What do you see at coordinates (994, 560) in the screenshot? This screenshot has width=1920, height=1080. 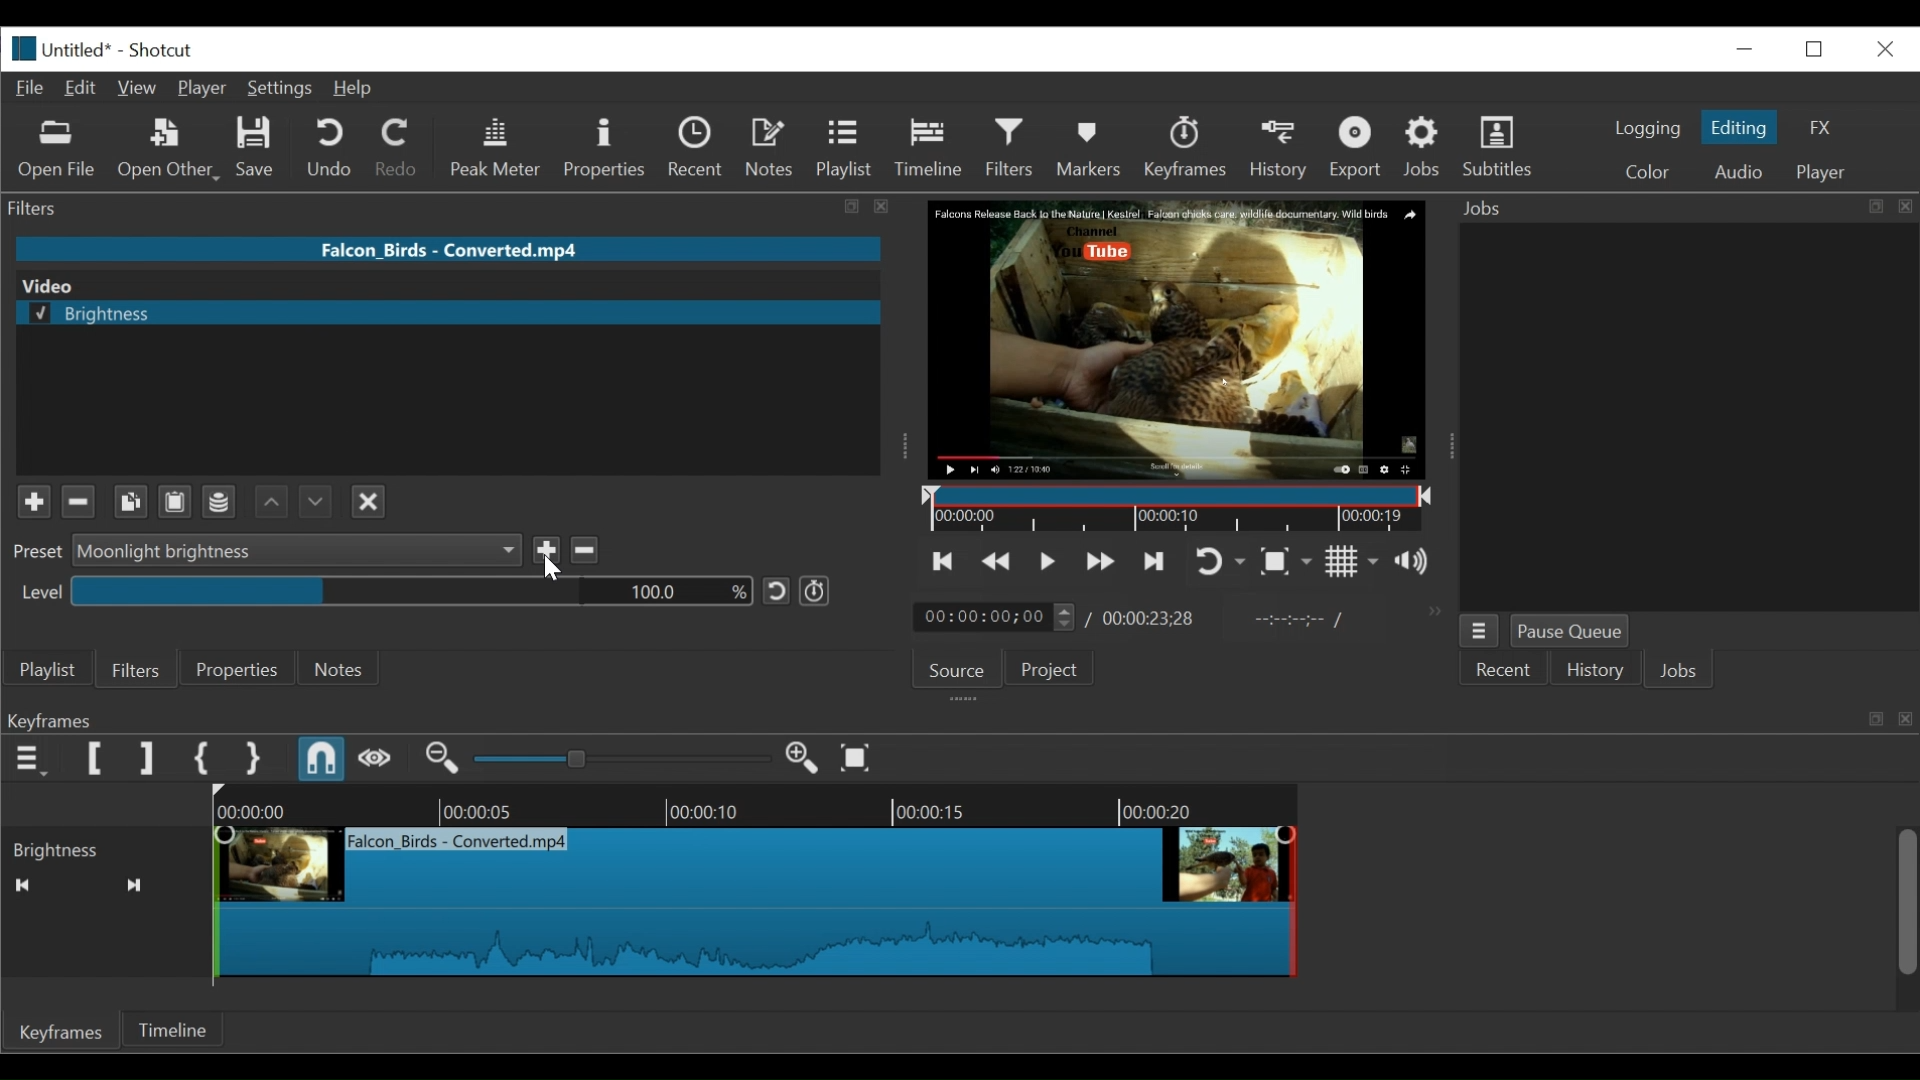 I see `Play backward quickly` at bounding box center [994, 560].